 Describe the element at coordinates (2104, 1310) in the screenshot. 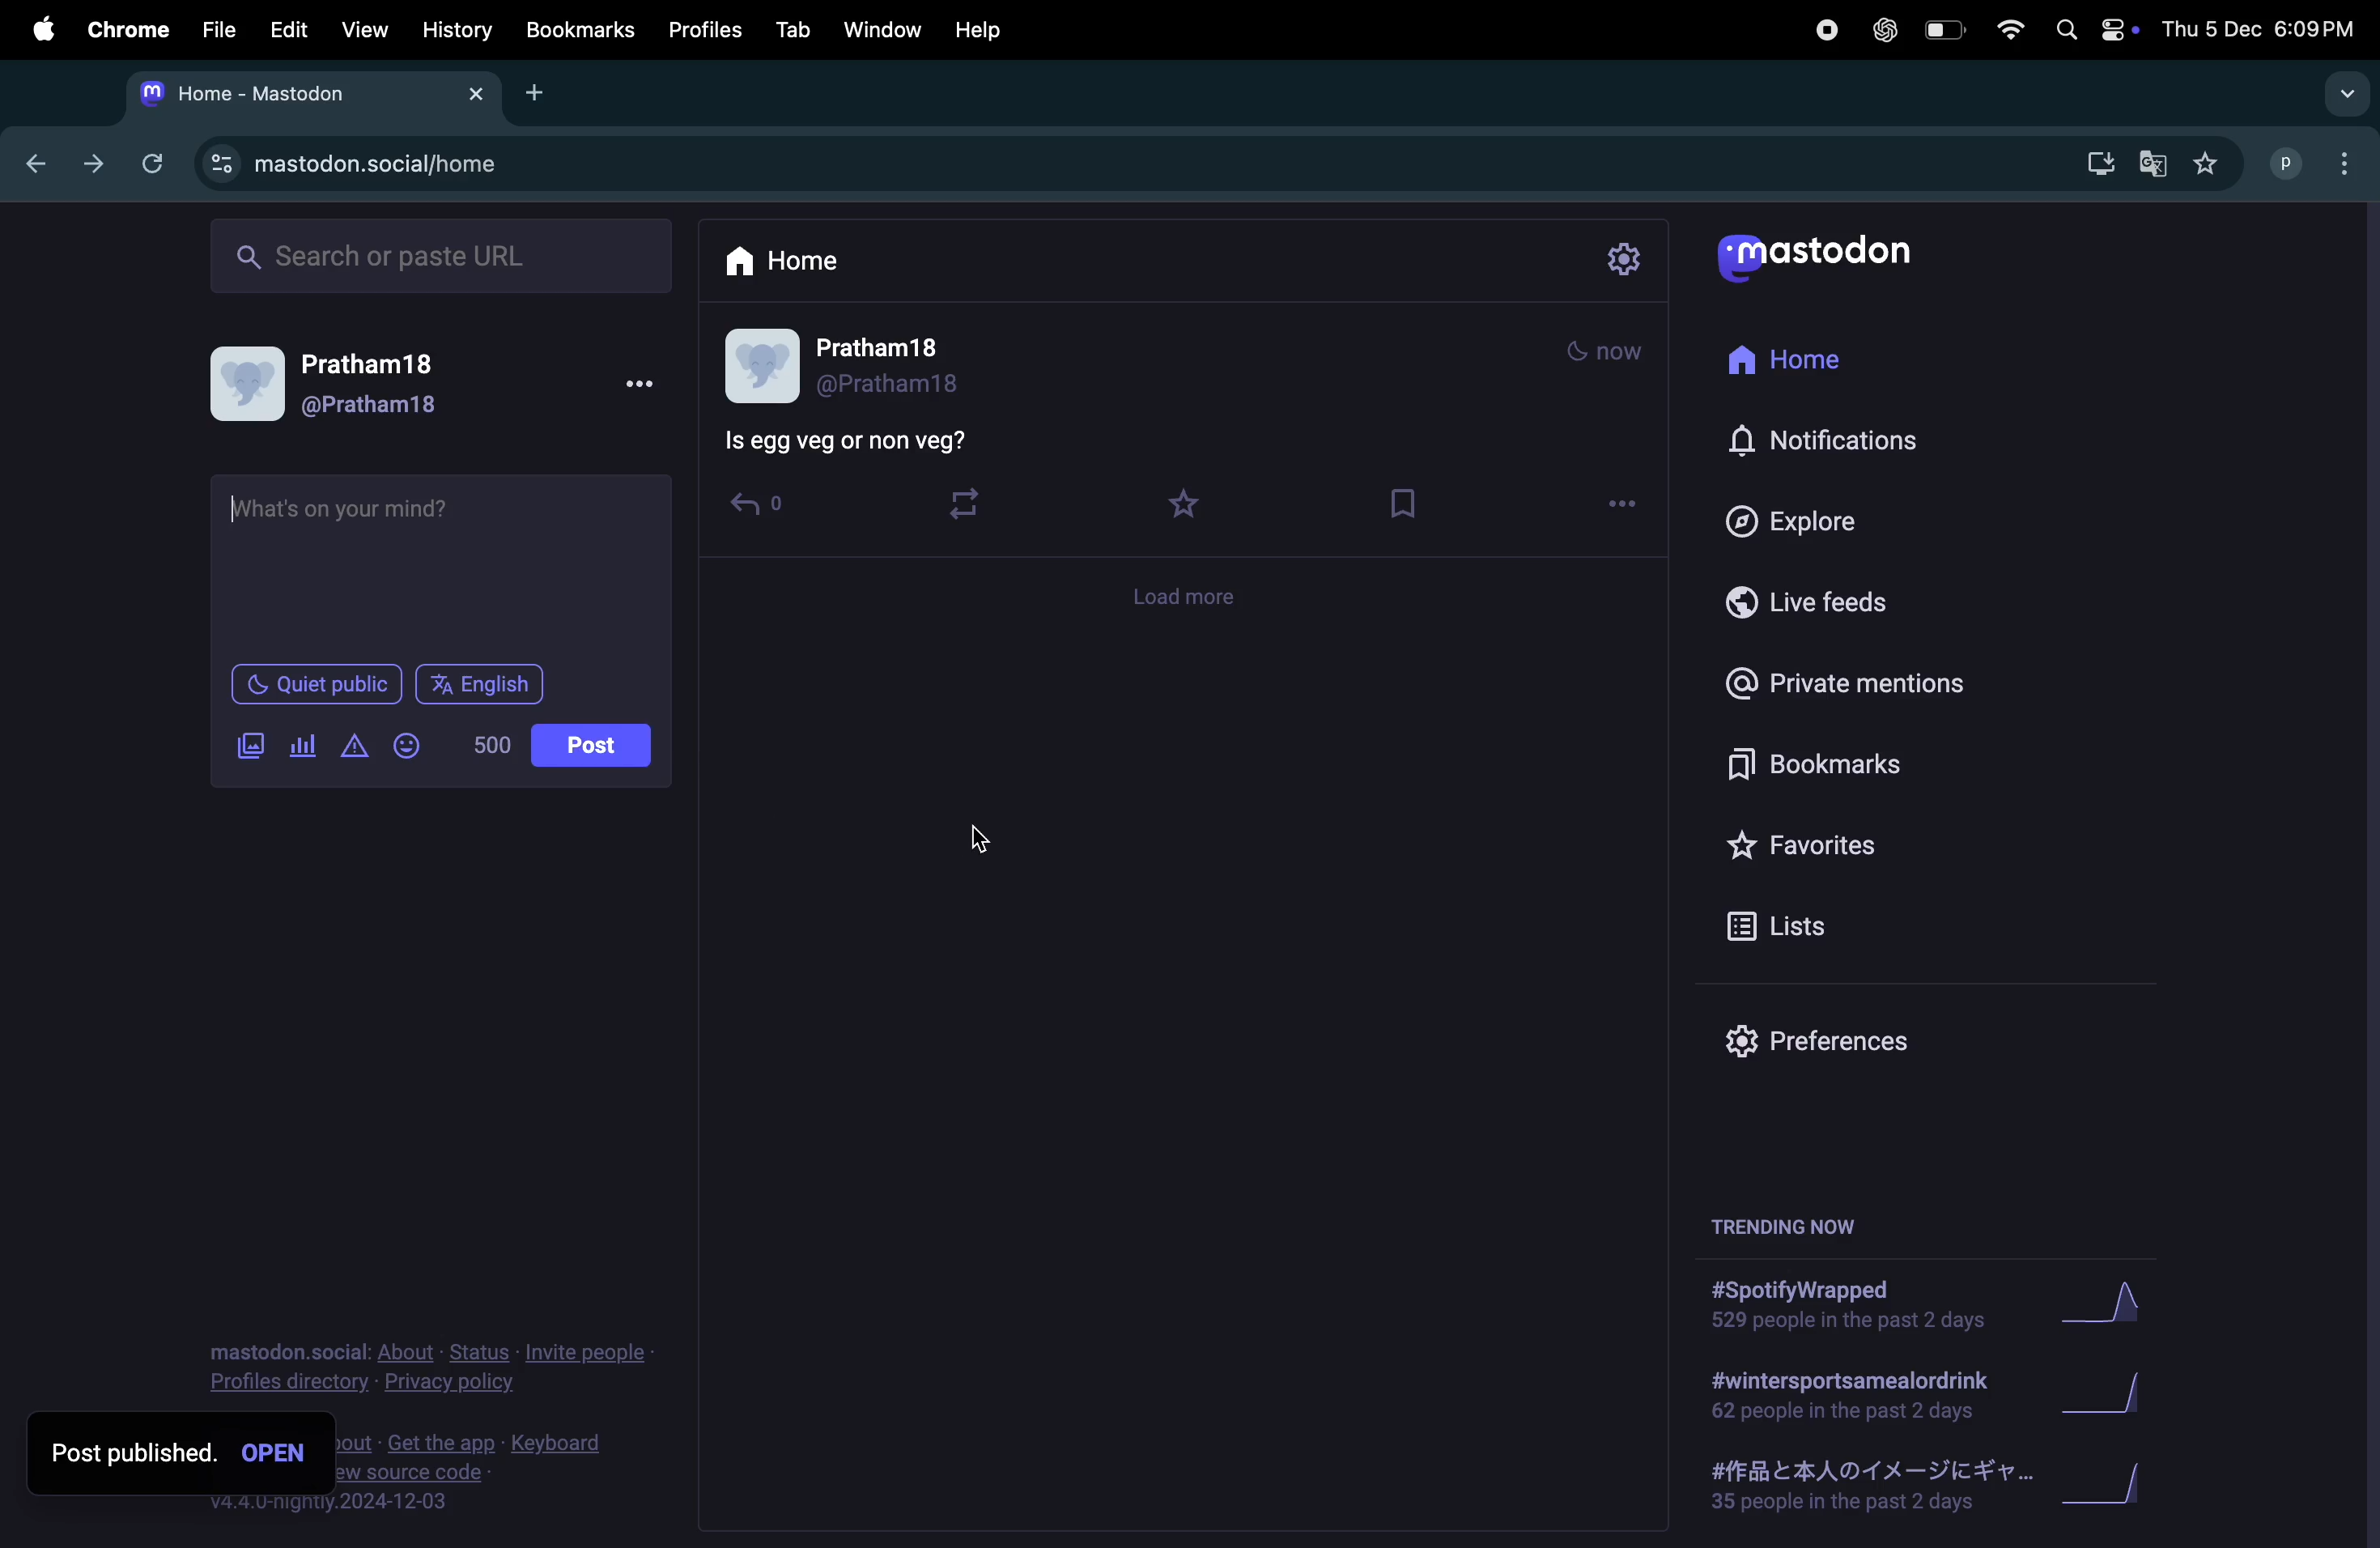

I see `graph` at that location.